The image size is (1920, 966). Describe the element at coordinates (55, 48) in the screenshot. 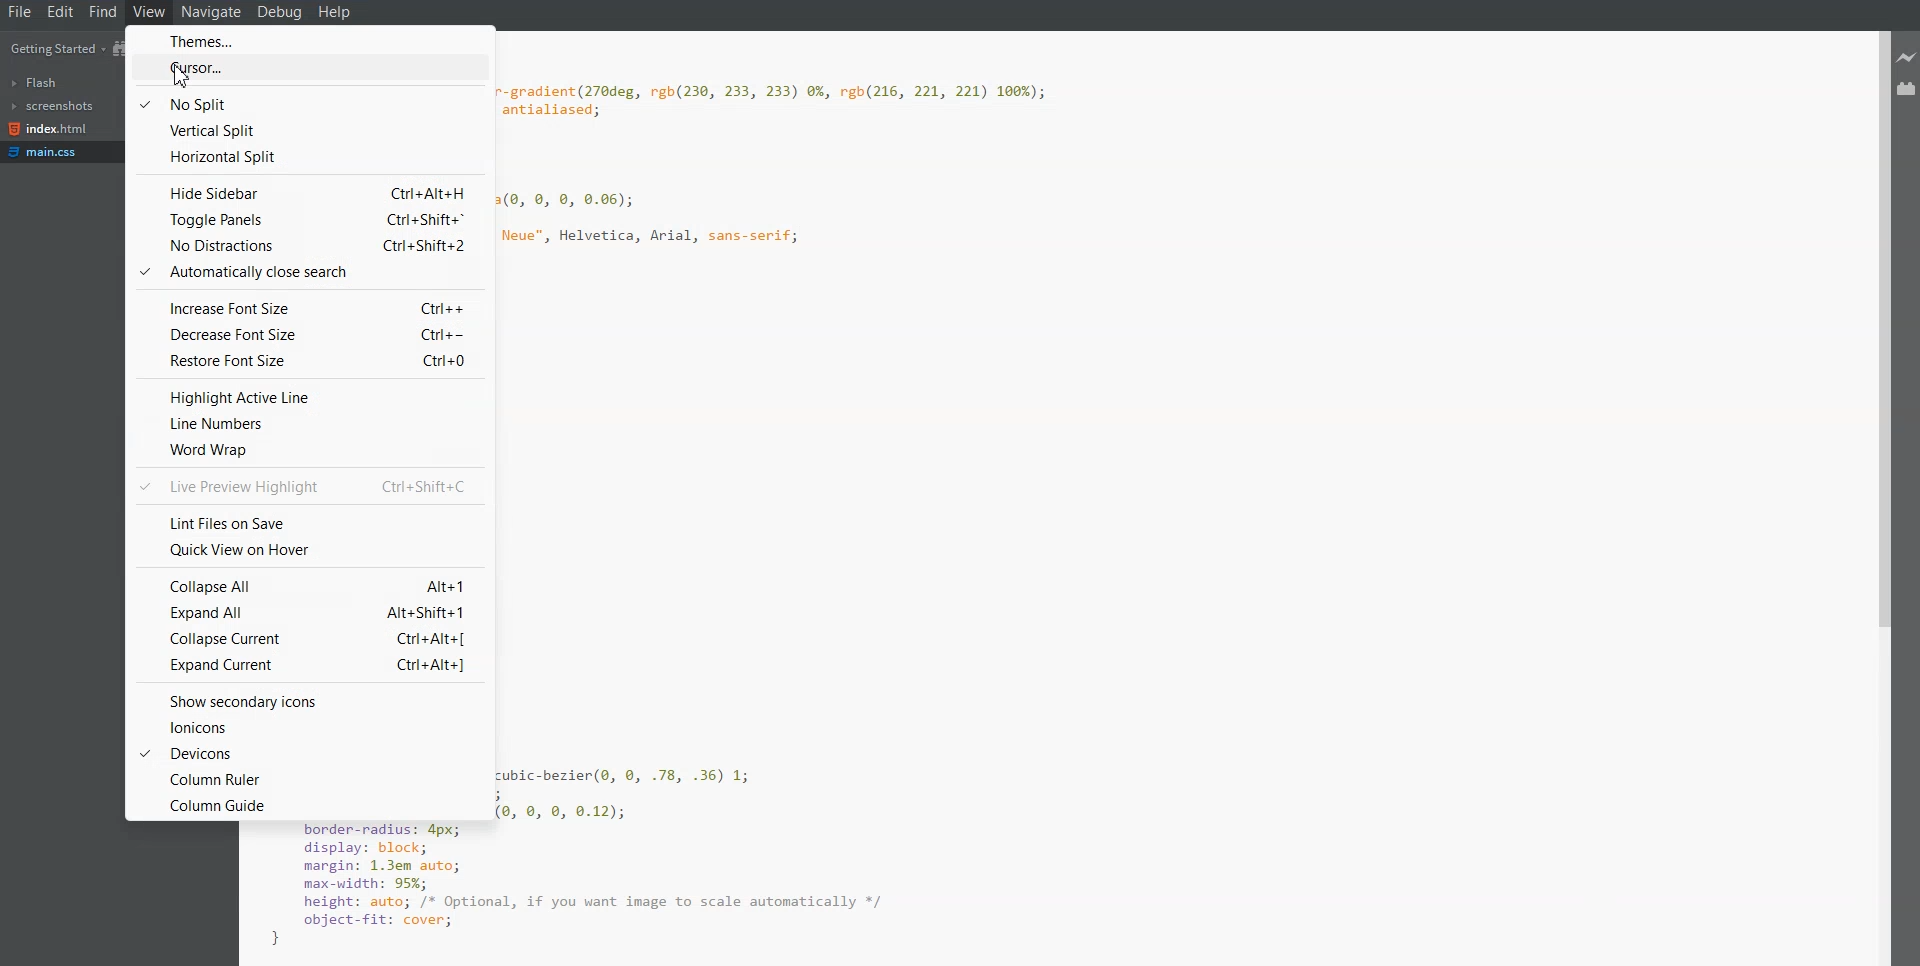

I see `Getting Started` at that location.